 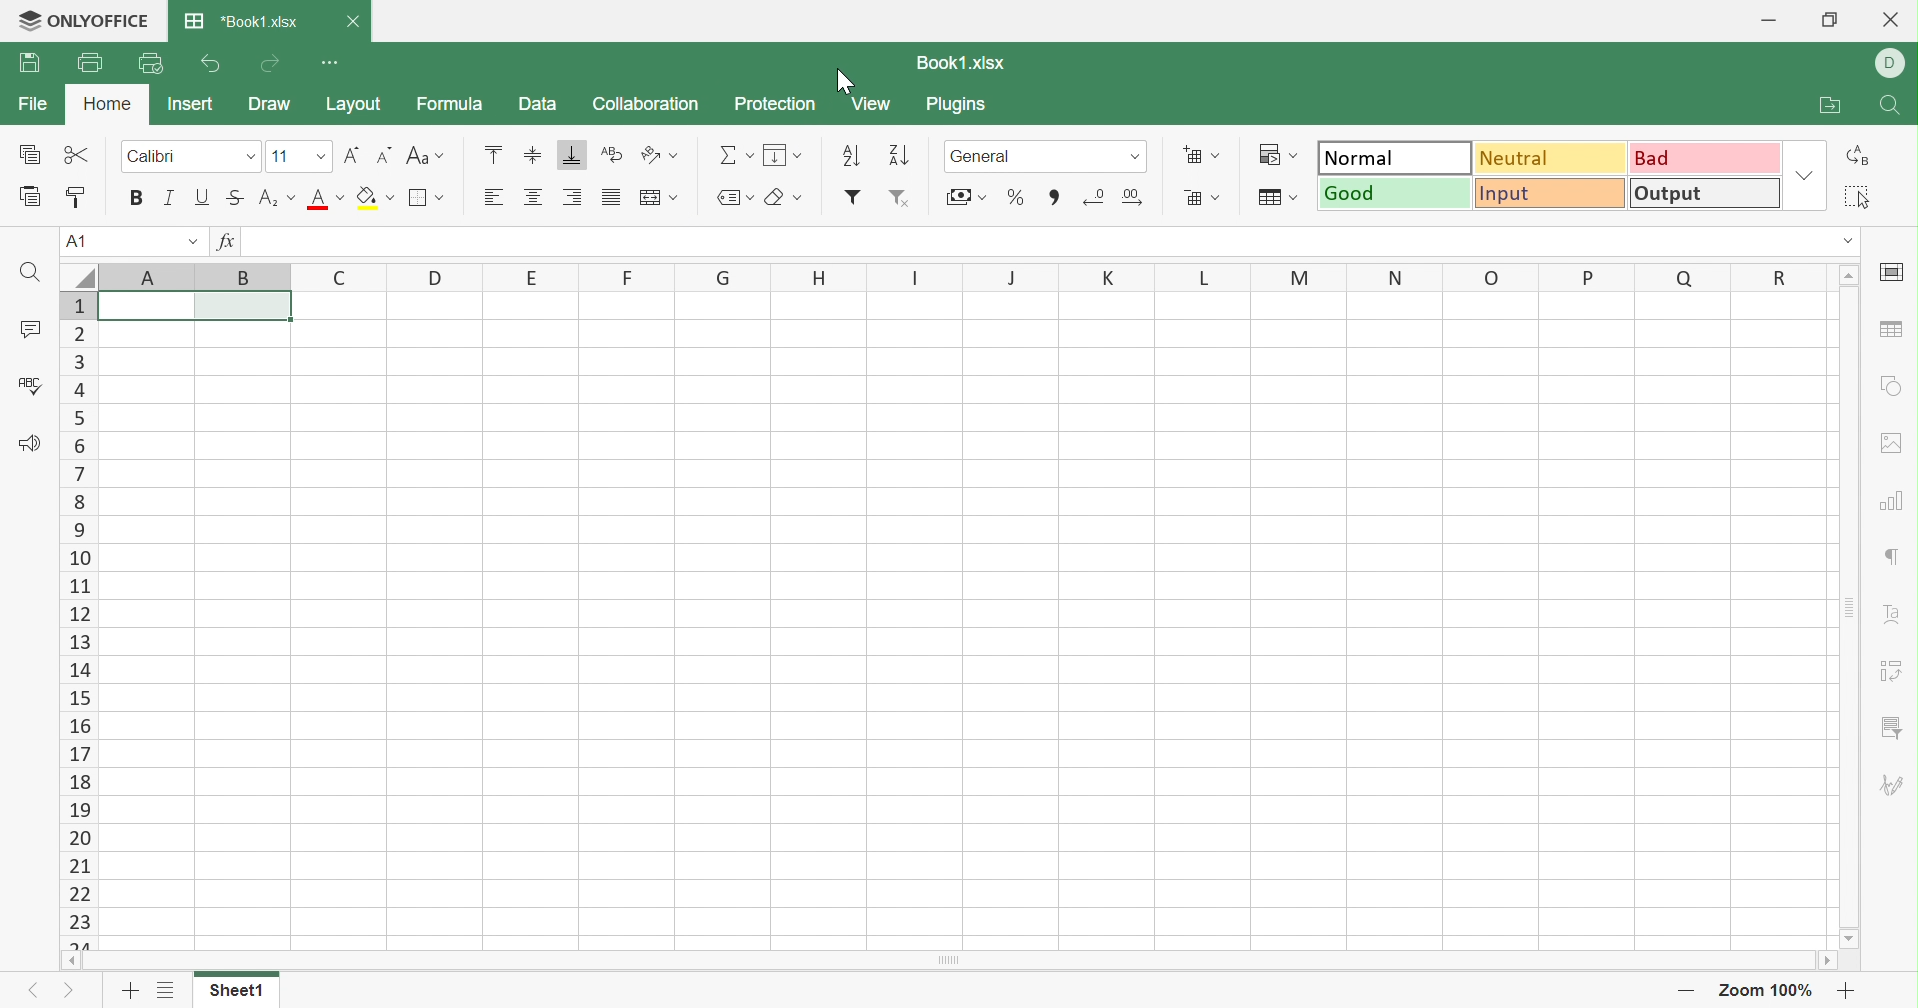 I want to click on Bold, so click(x=135, y=198).